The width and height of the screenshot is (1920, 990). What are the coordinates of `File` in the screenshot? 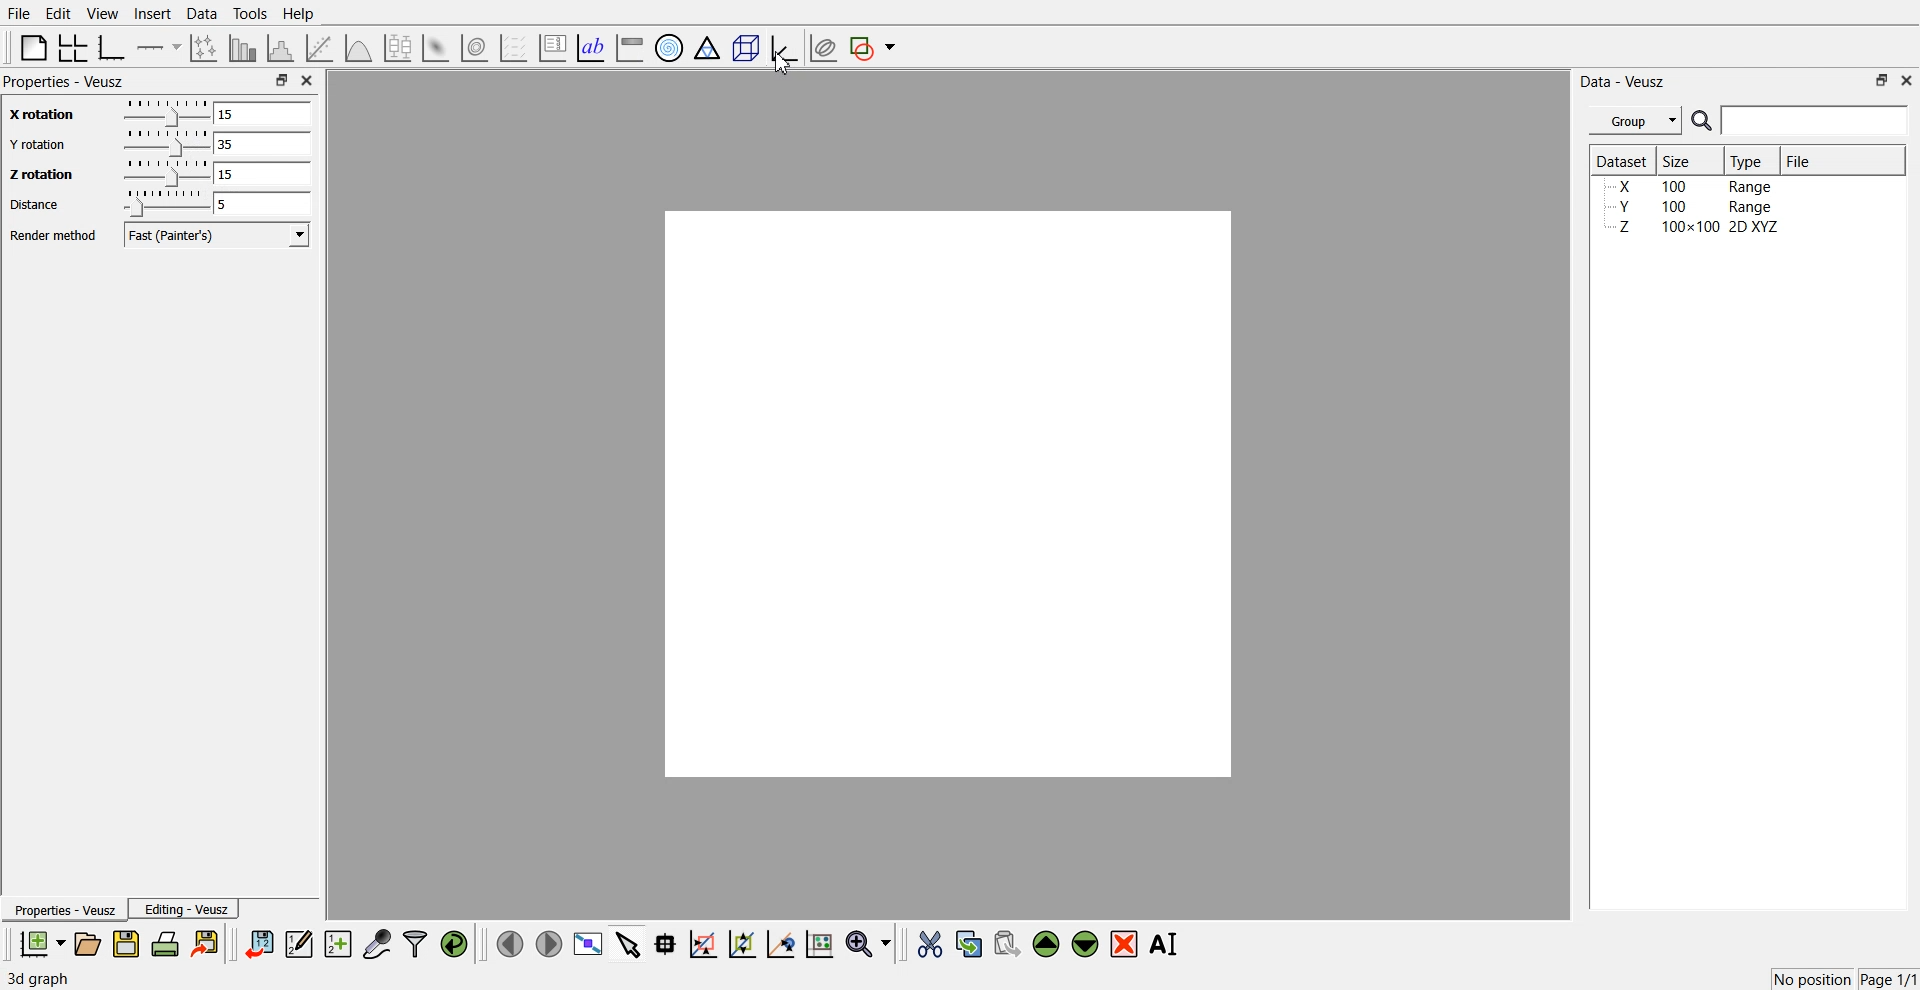 It's located at (19, 13).